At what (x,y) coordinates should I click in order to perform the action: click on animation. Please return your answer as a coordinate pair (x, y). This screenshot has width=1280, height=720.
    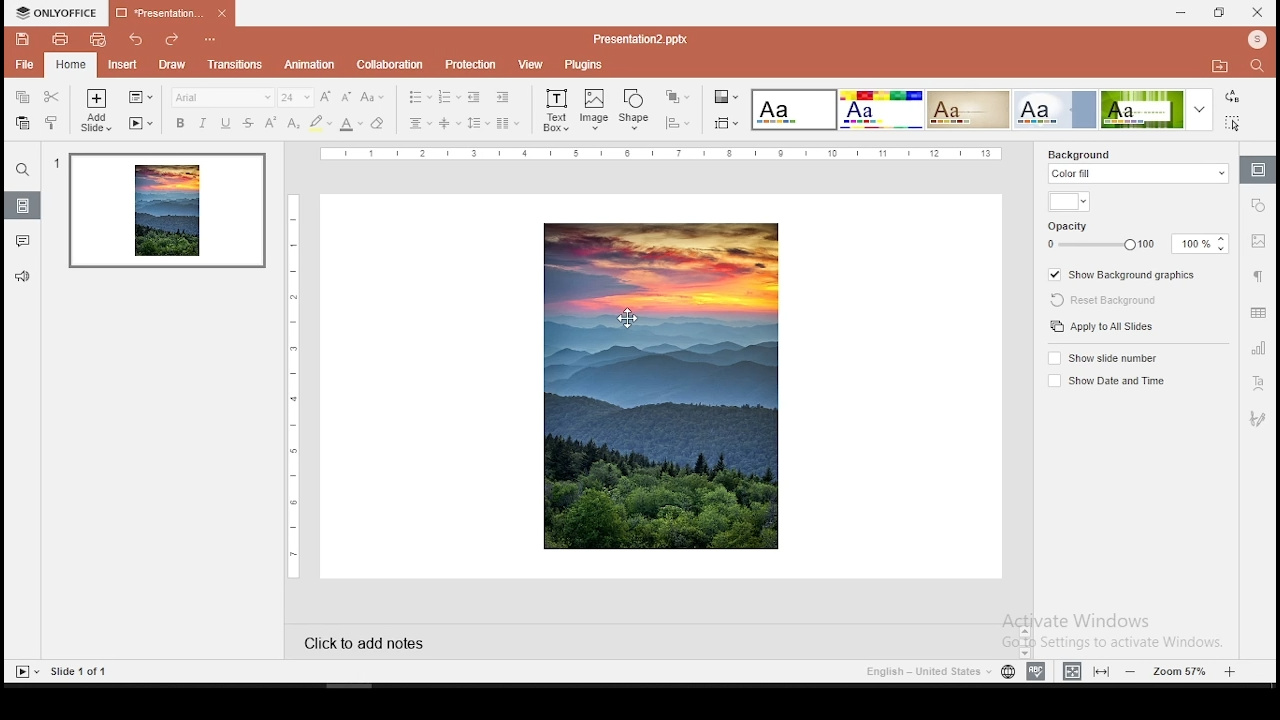
    Looking at the image, I should click on (309, 65).